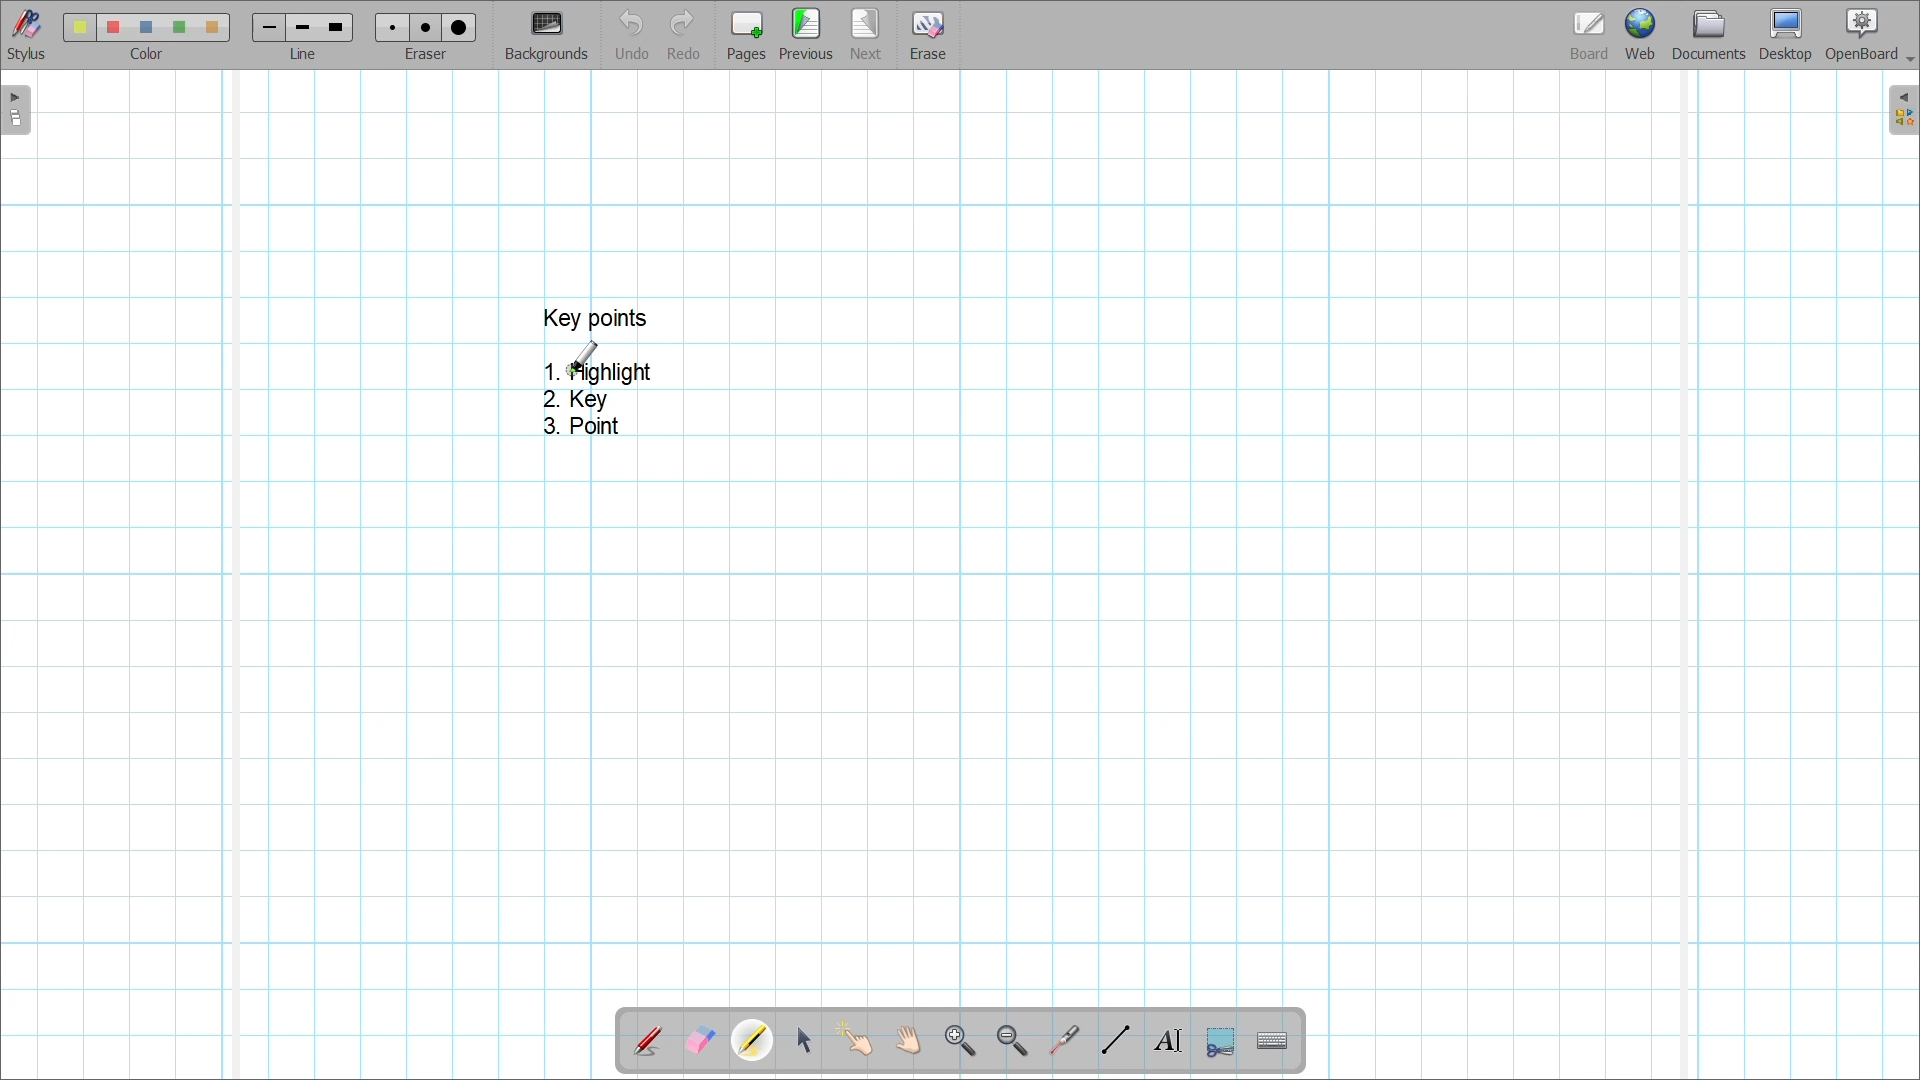 The image size is (1920, 1080). I want to click on Annotate document, so click(647, 1042).